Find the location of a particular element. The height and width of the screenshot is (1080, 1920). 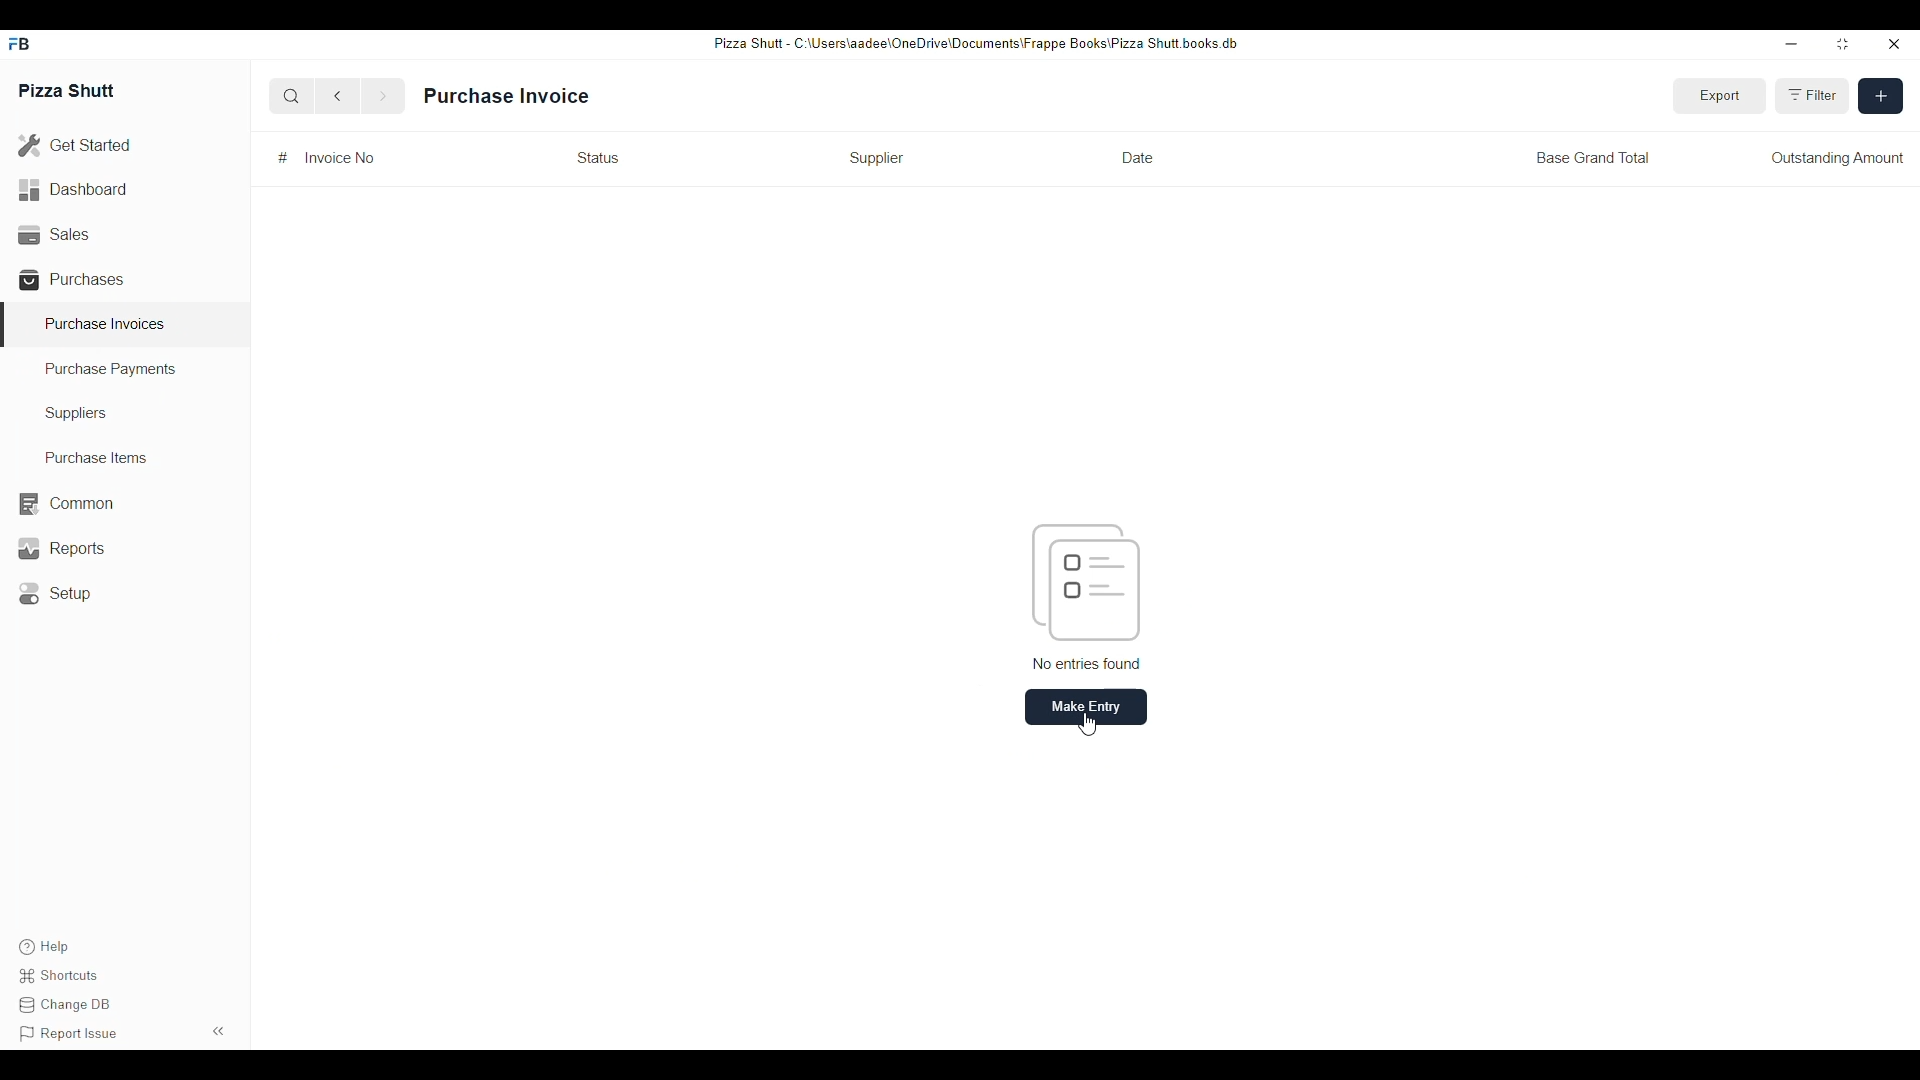

Help is located at coordinates (42, 947).